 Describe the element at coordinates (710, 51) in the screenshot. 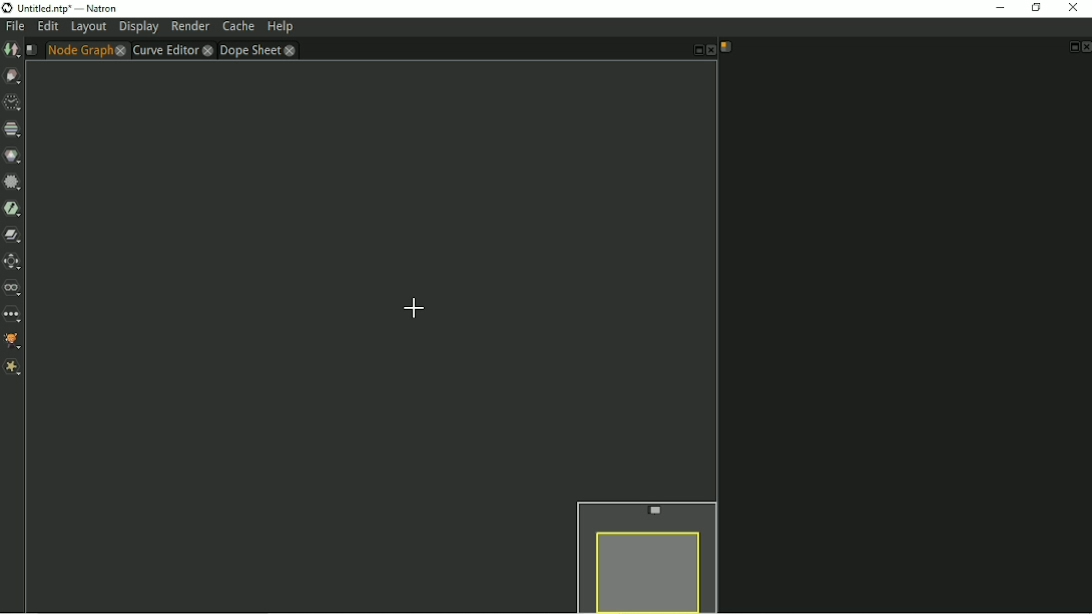

I see `Close` at that location.